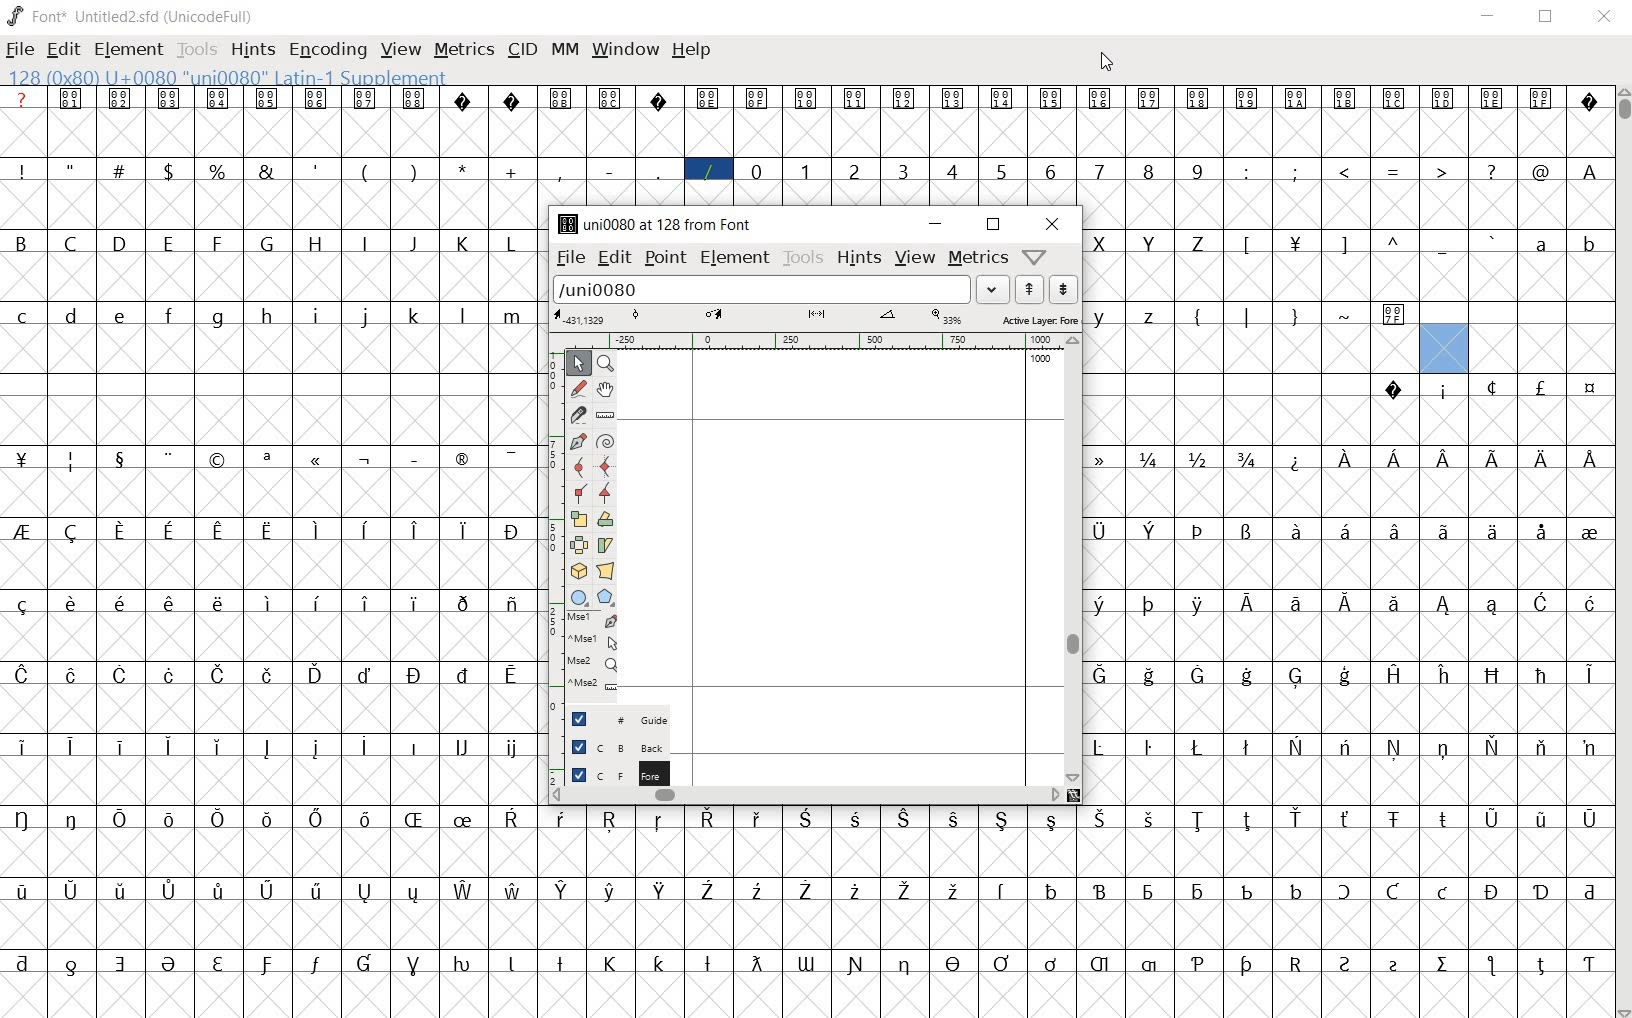 Image resolution: width=1632 pixels, height=1018 pixels. Describe the element at coordinates (170, 459) in the screenshot. I see `glyph` at that location.